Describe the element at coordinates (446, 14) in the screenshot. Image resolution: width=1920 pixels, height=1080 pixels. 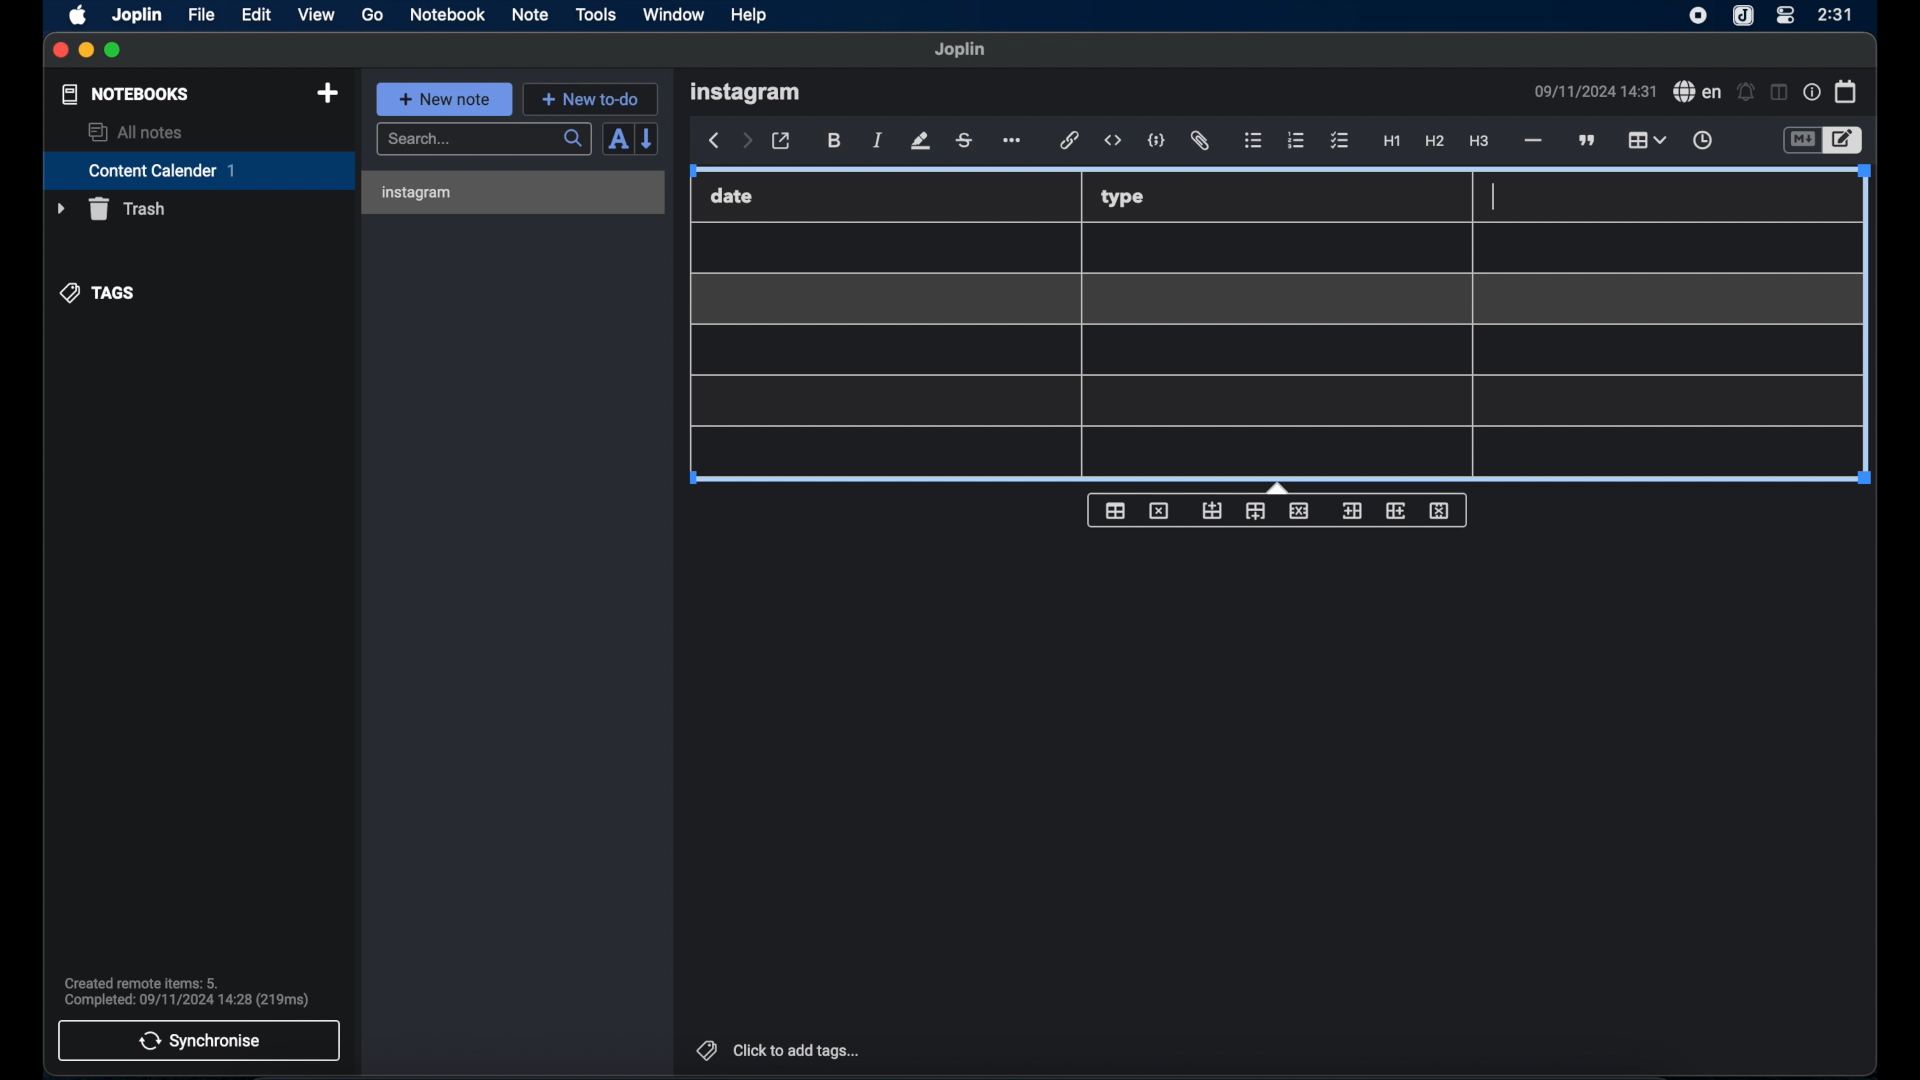
I see `notebook` at that location.